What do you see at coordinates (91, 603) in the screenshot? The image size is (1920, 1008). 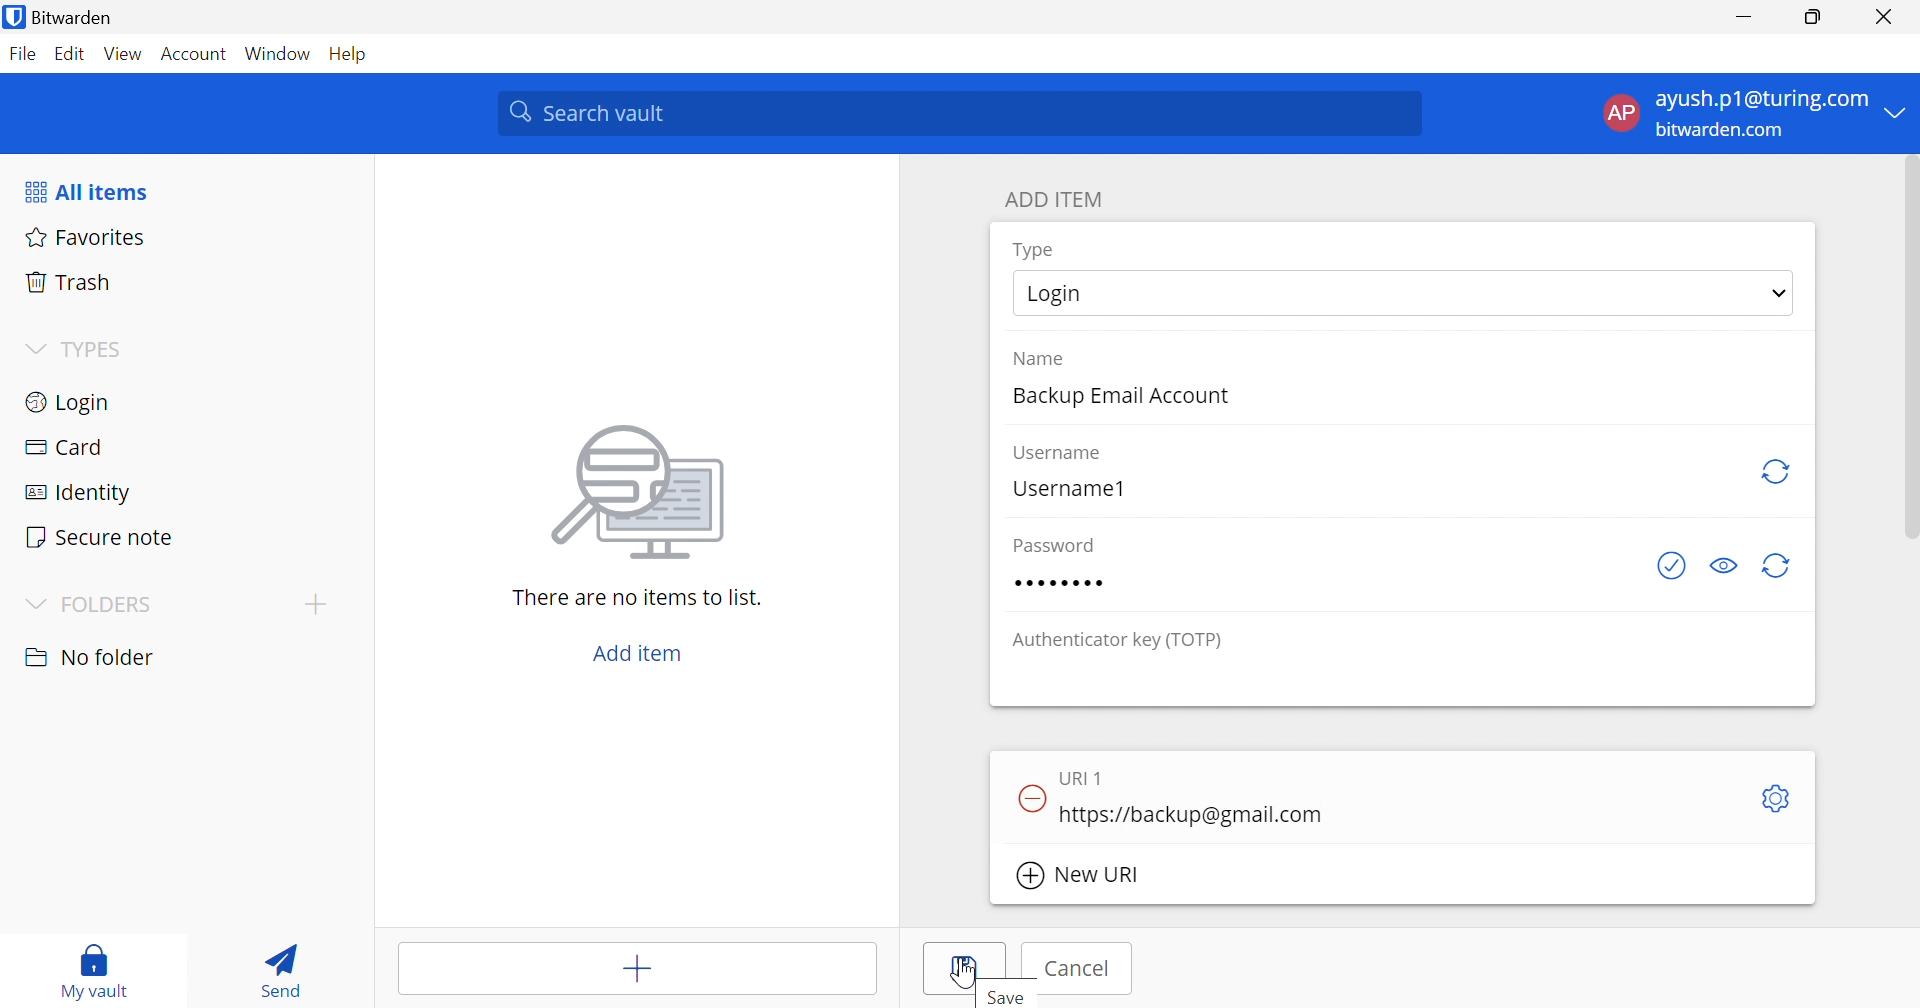 I see `FOLDERS` at bounding box center [91, 603].